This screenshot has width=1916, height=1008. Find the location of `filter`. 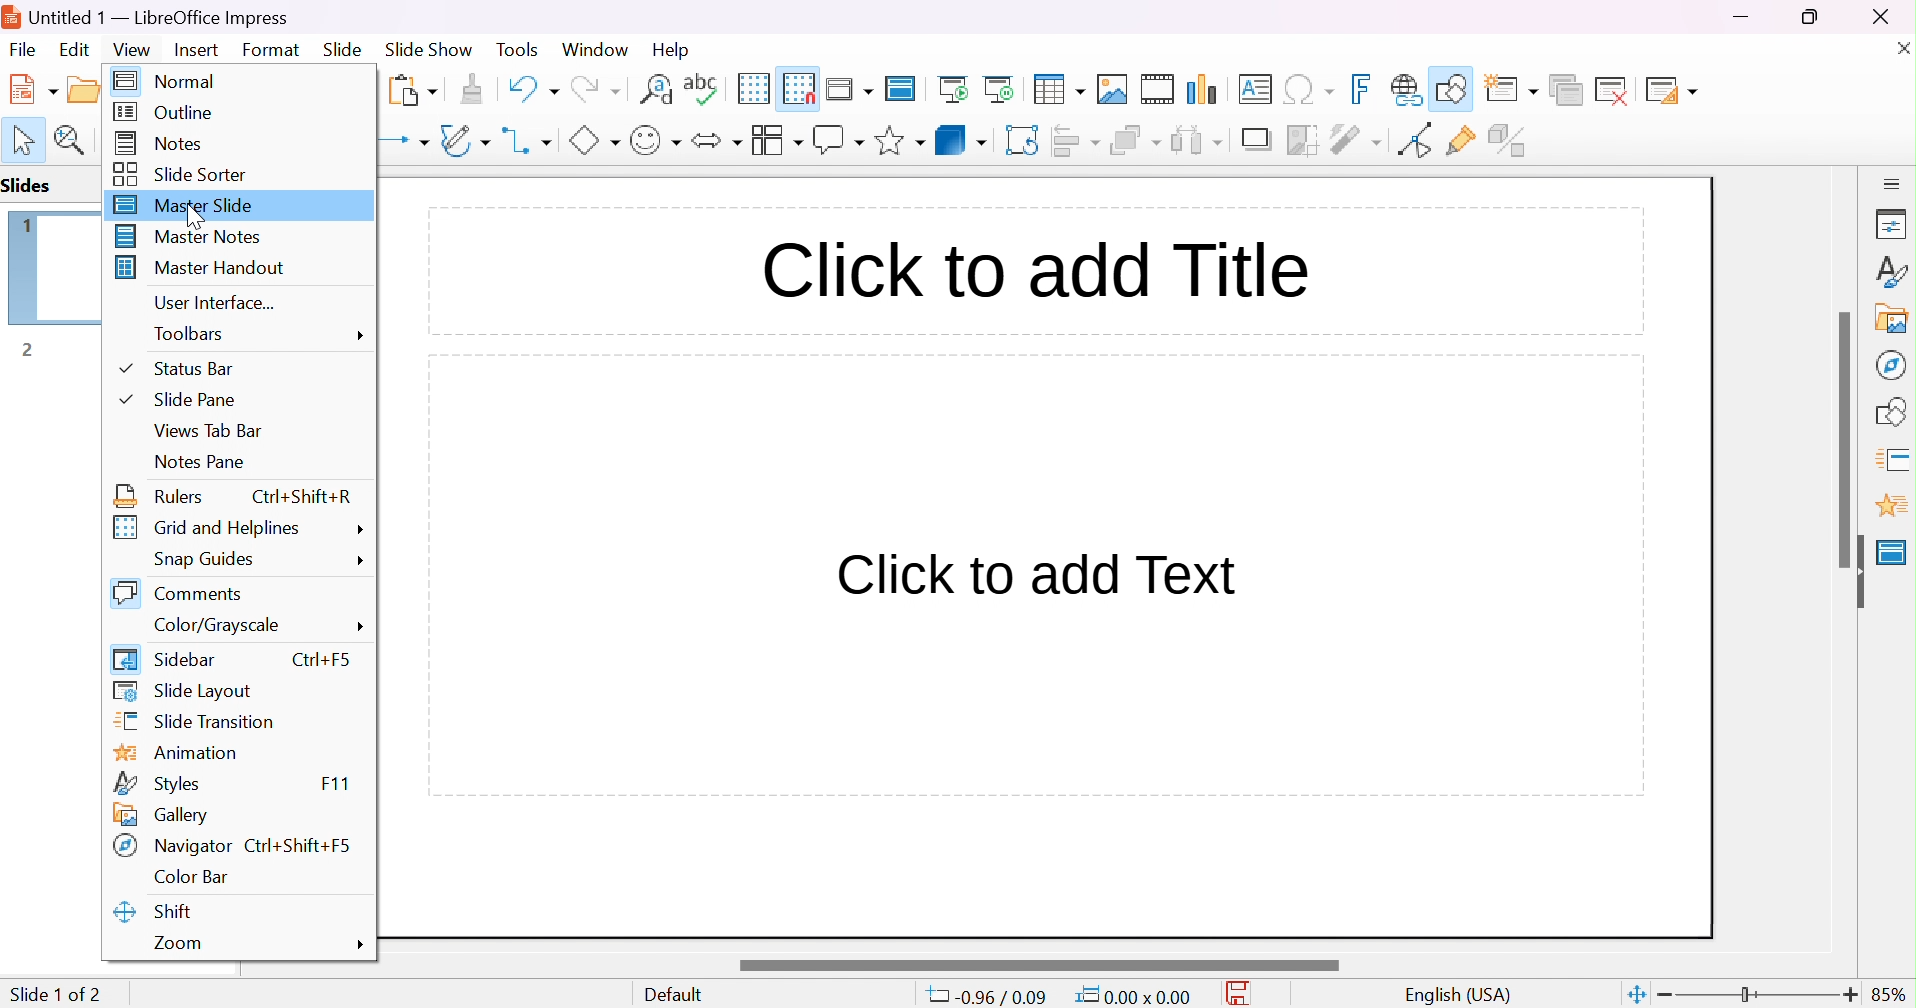

filter is located at coordinates (1358, 139).